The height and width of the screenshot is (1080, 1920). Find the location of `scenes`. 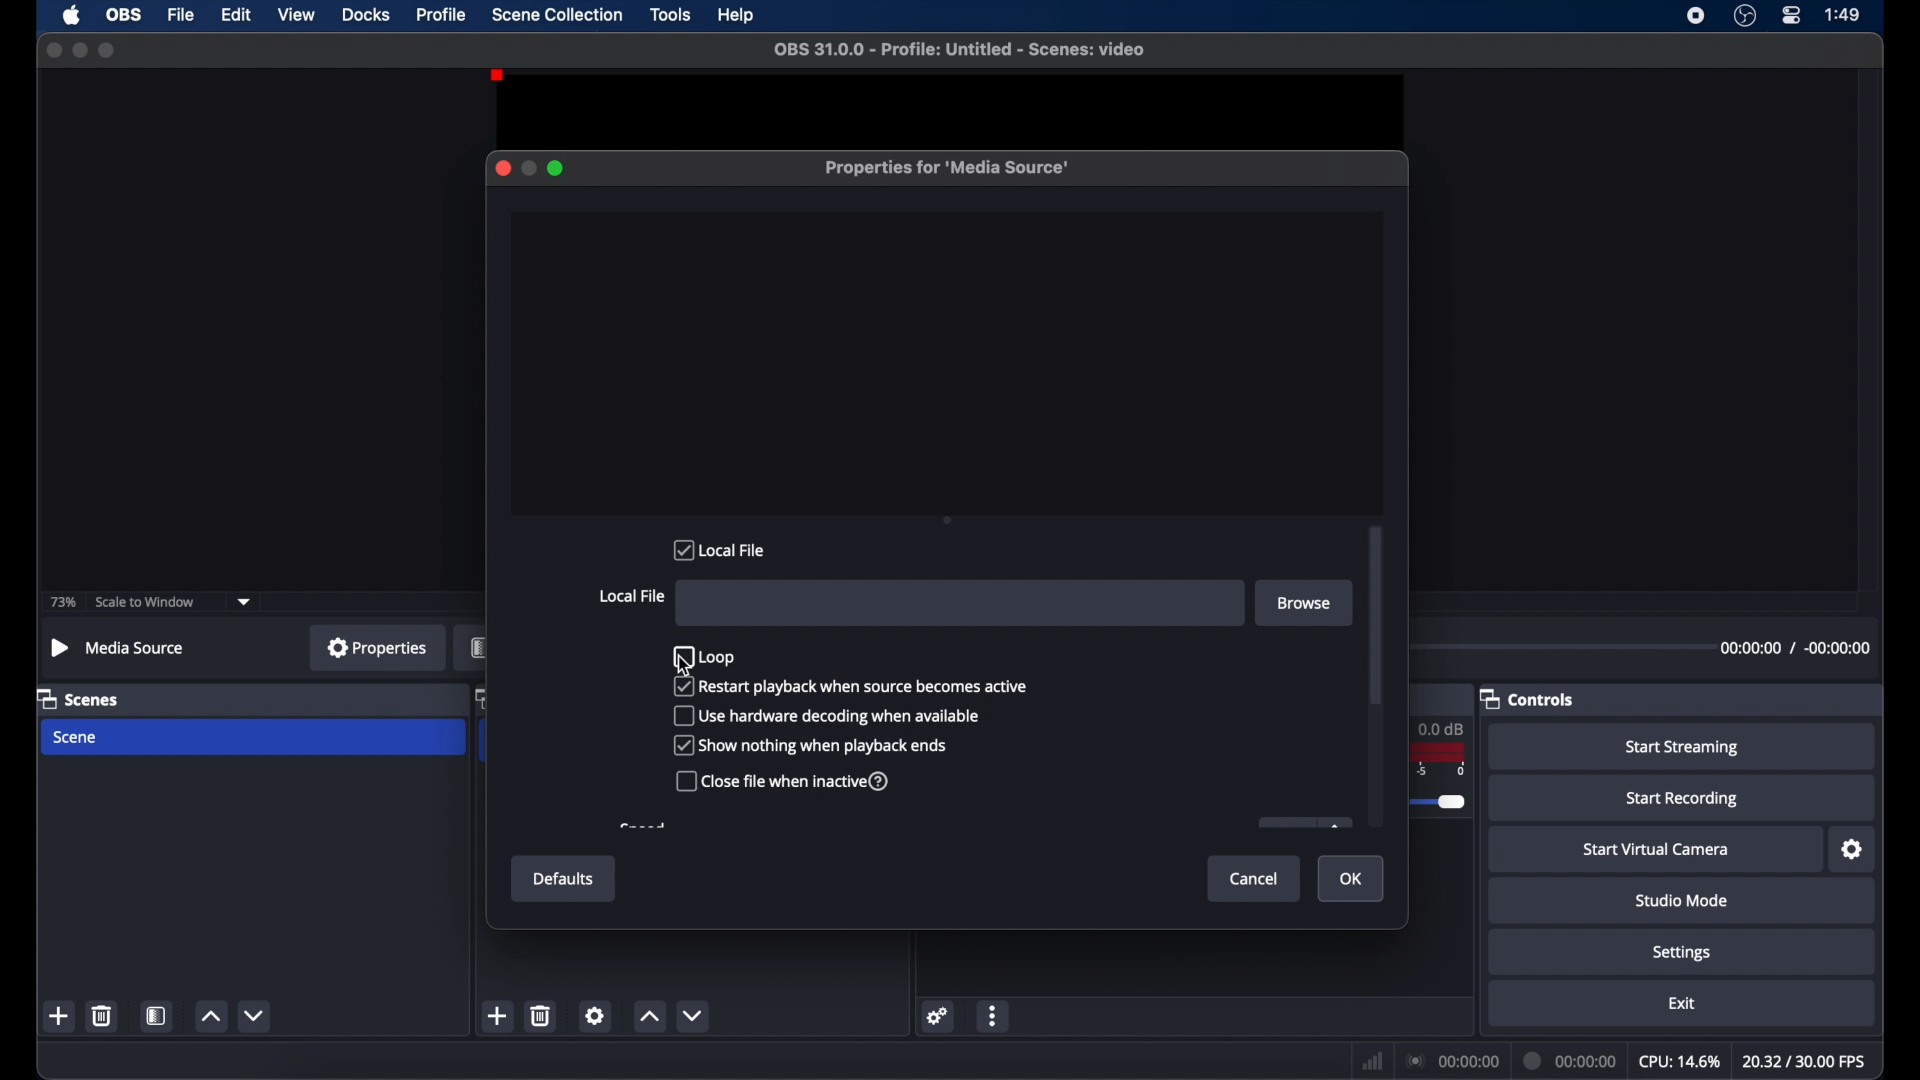

scenes is located at coordinates (79, 698).